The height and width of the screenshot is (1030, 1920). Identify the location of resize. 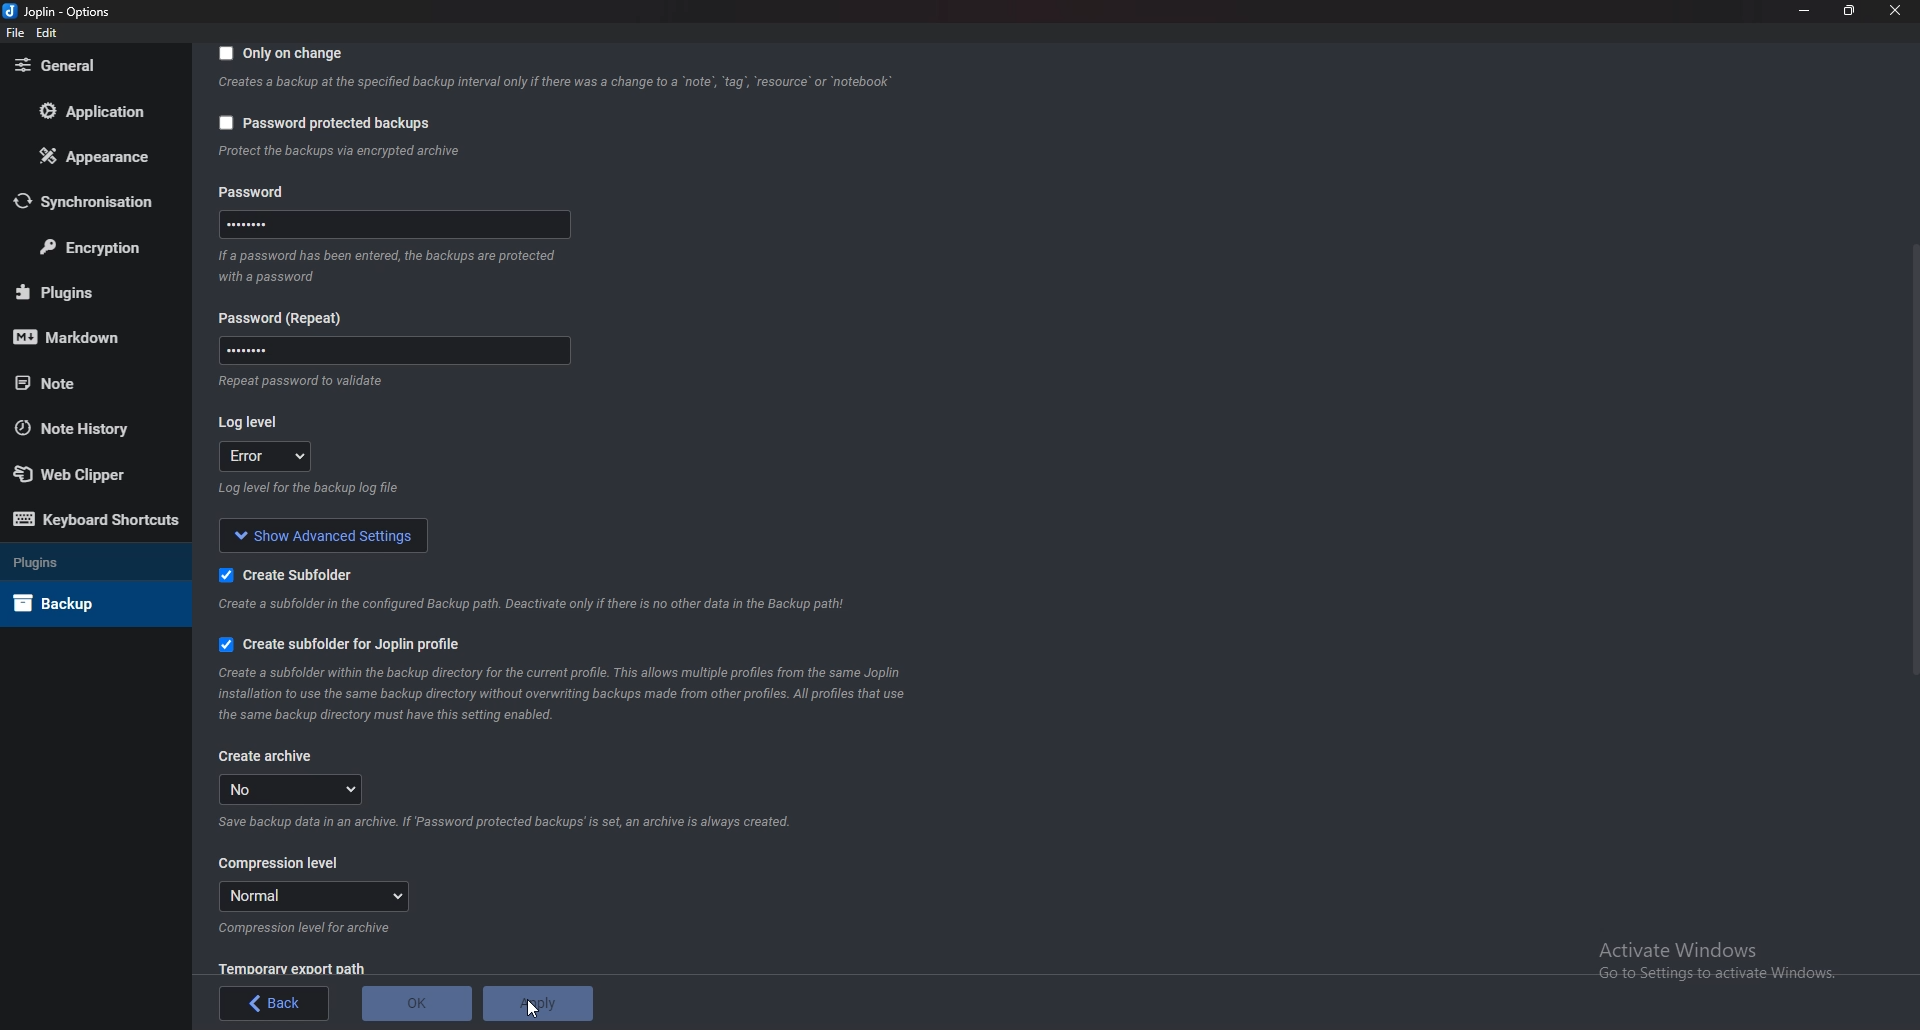
(1851, 10).